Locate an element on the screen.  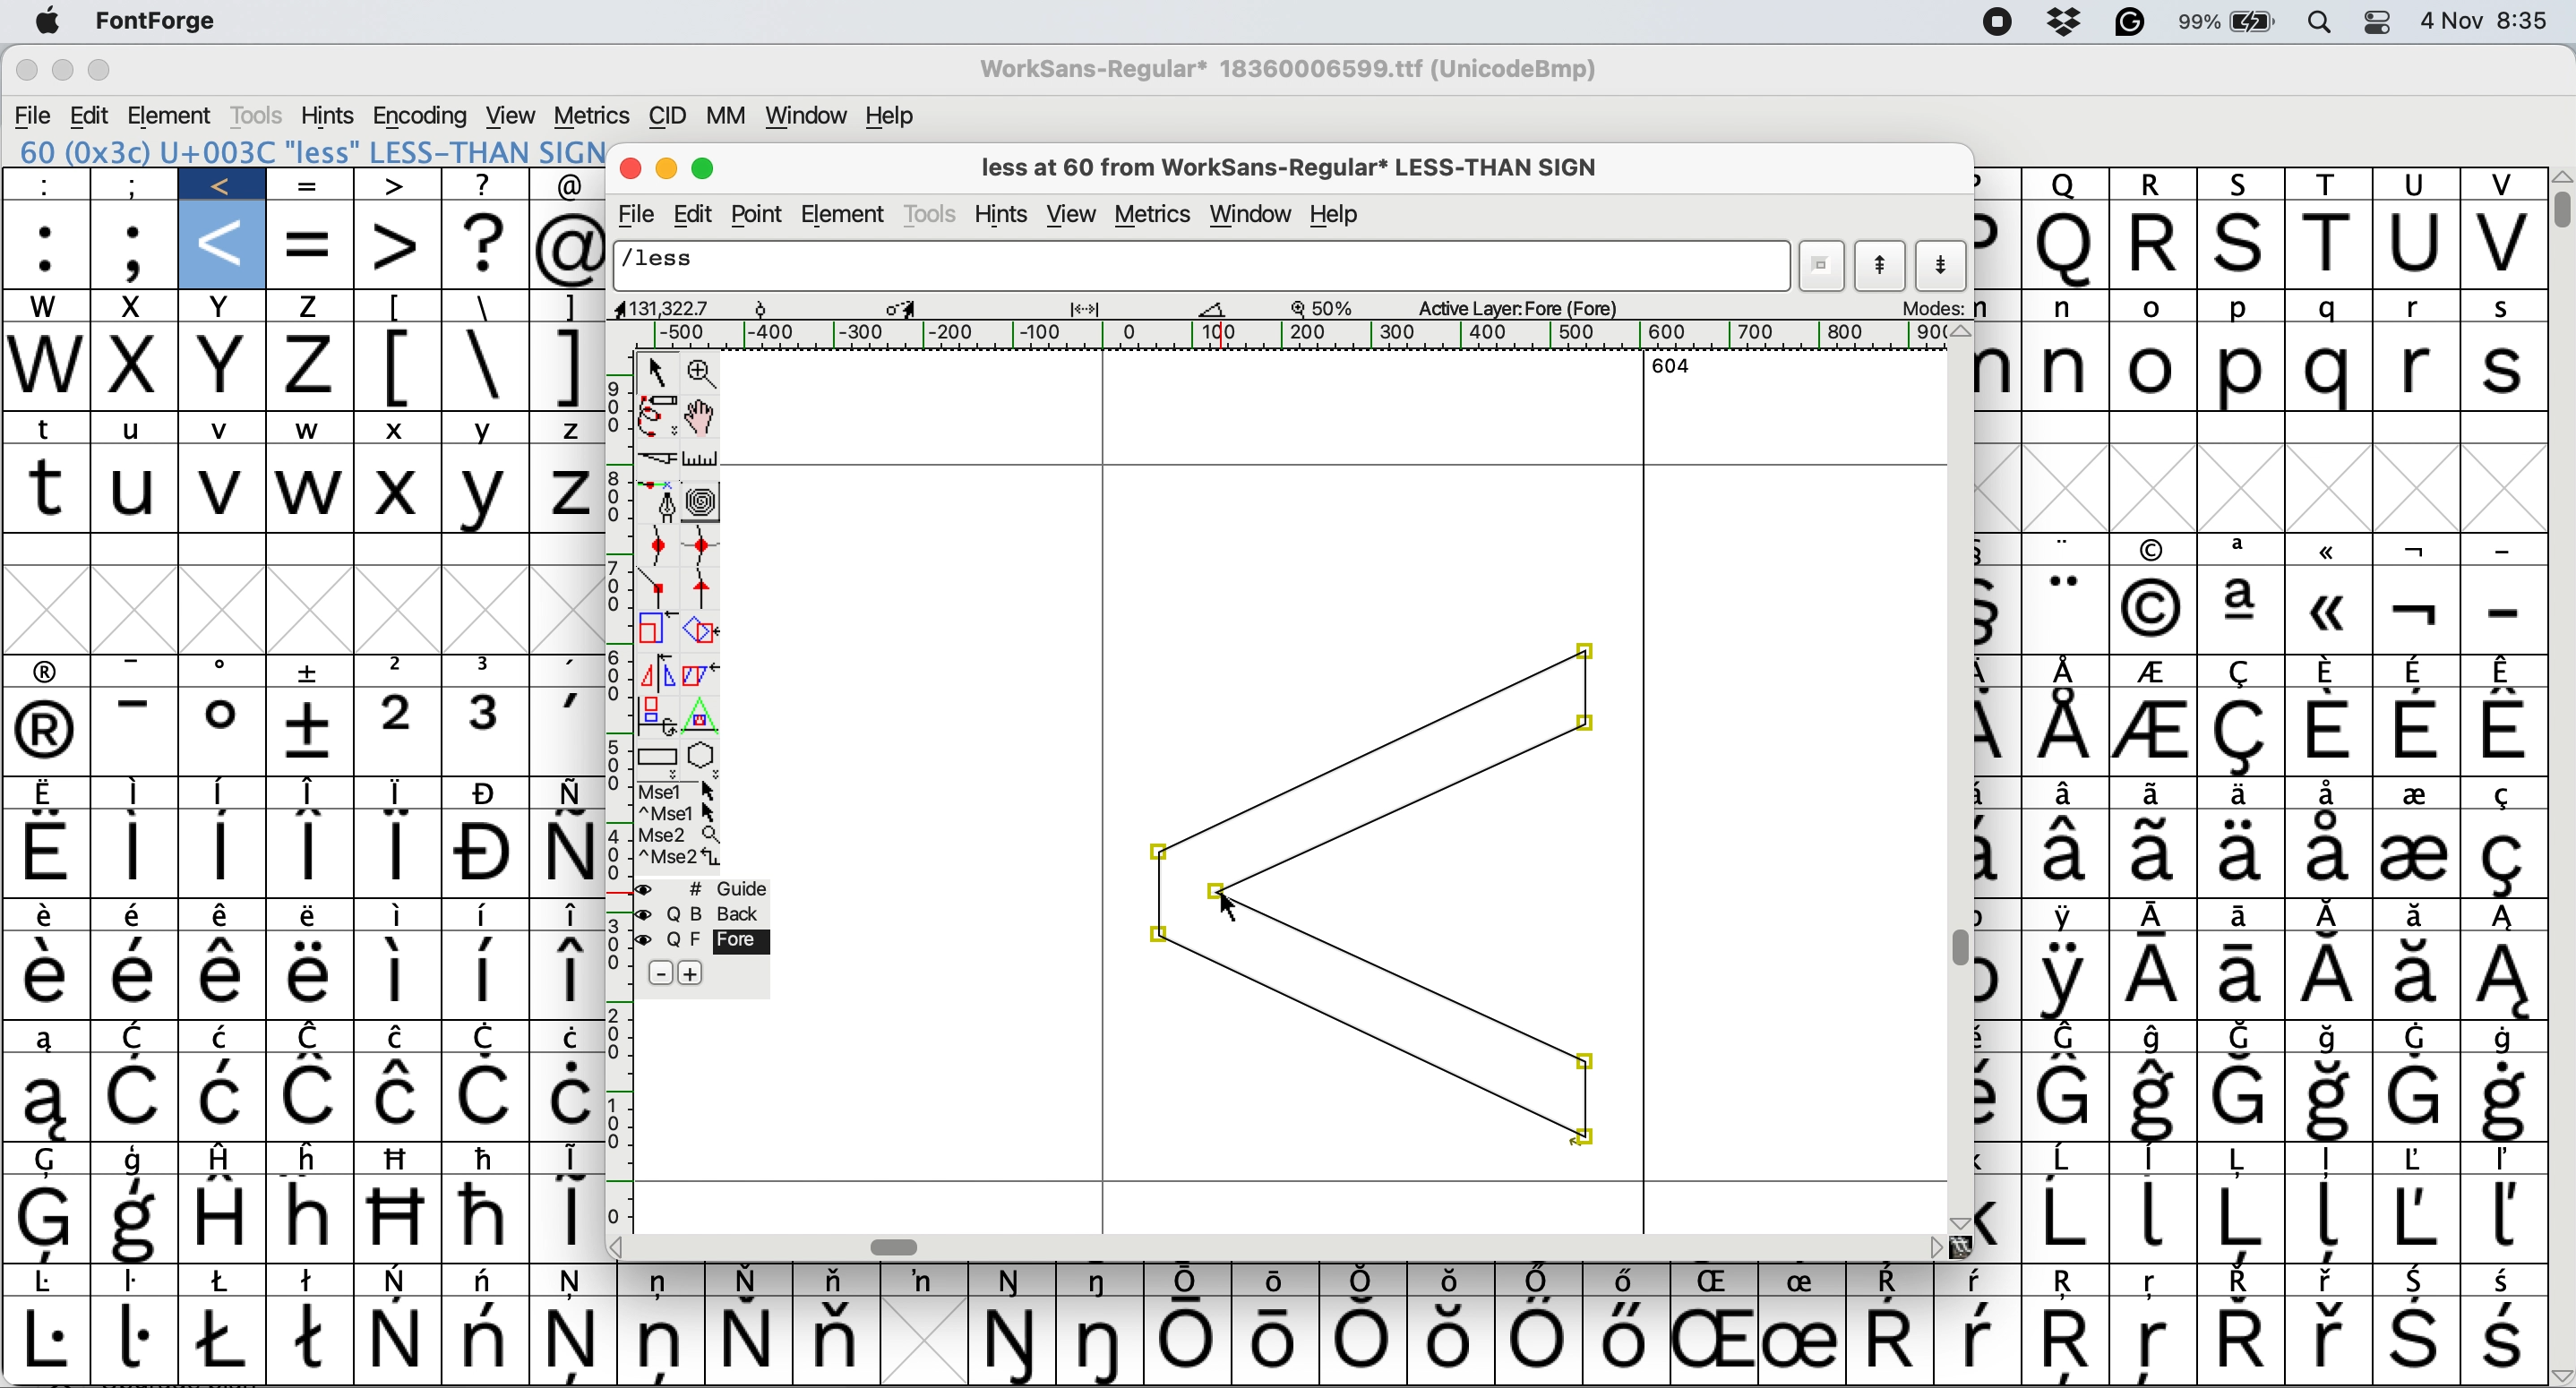
fore is located at coordinates (702, 942).